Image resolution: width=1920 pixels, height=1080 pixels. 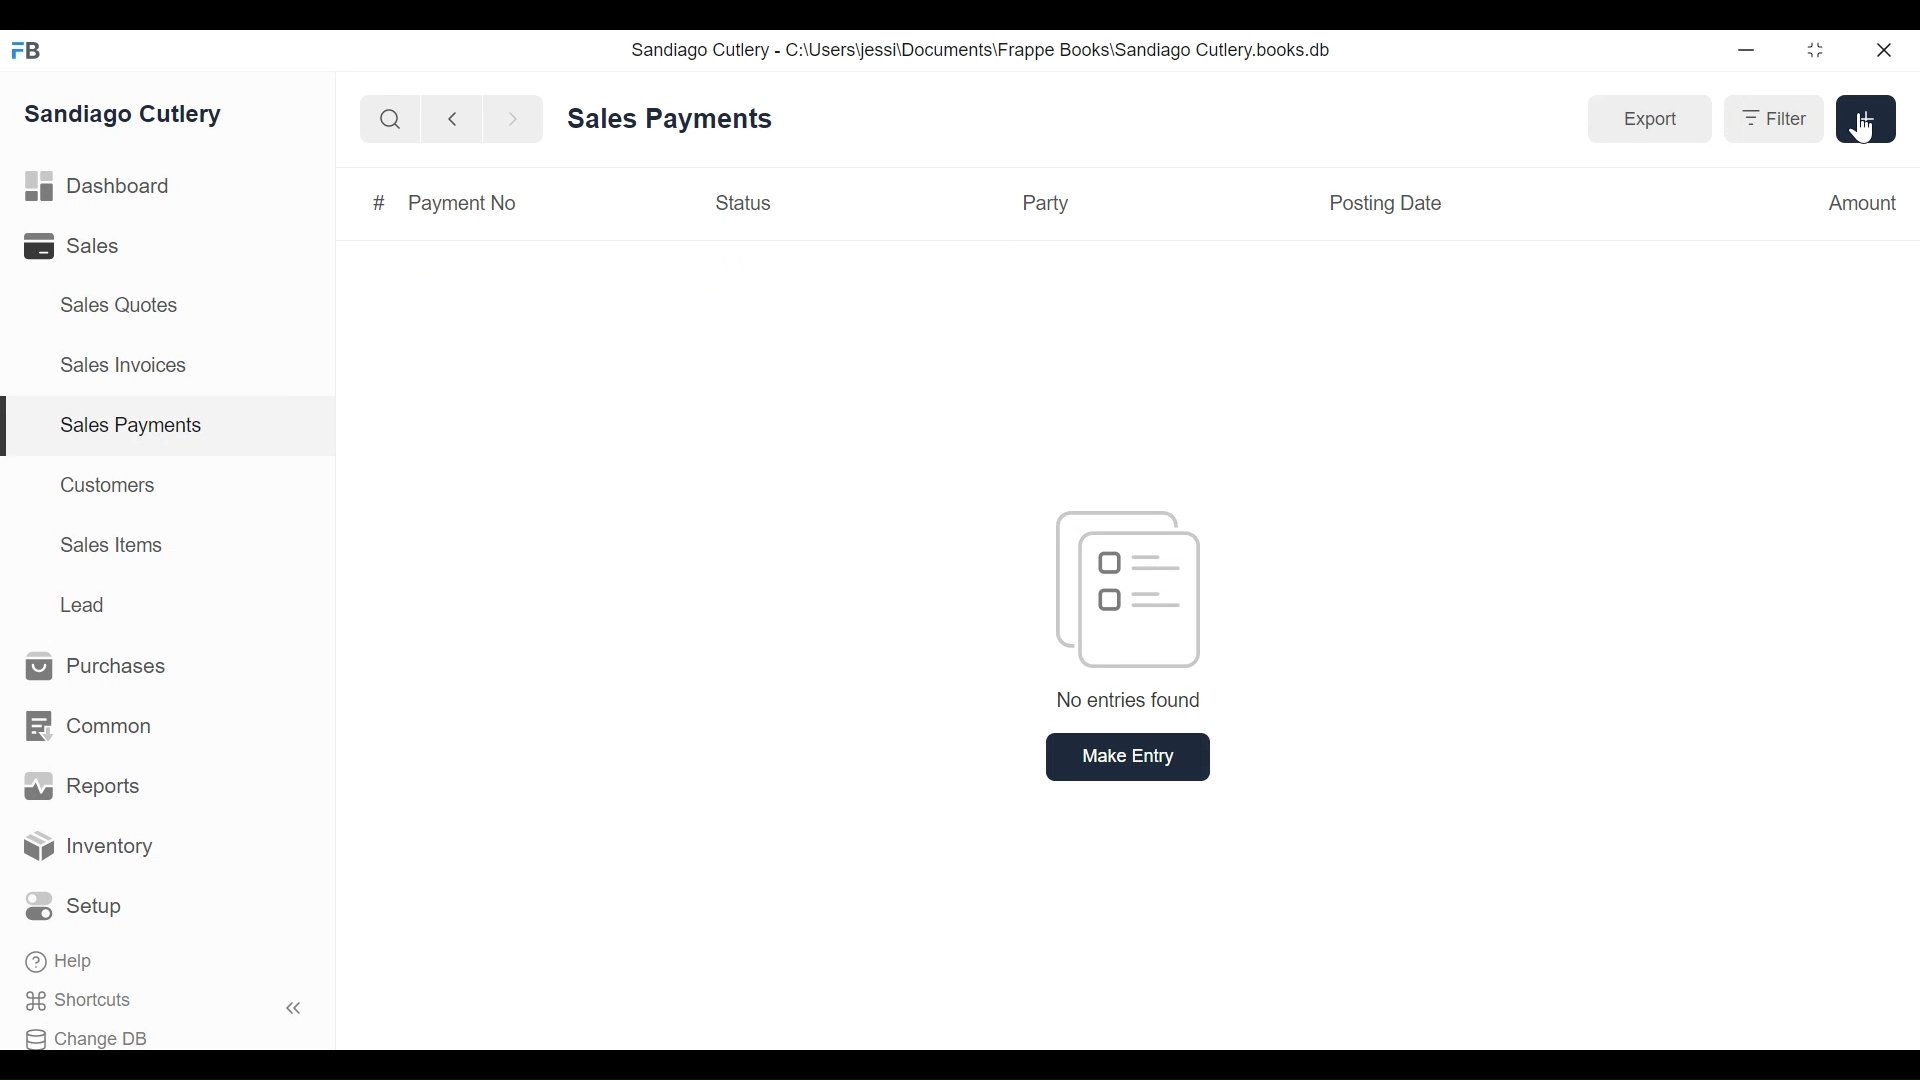 What do you see at coordinates (1746, 52) in the screenshot?
I see `Minimize` at bounding box center [1746, 52].